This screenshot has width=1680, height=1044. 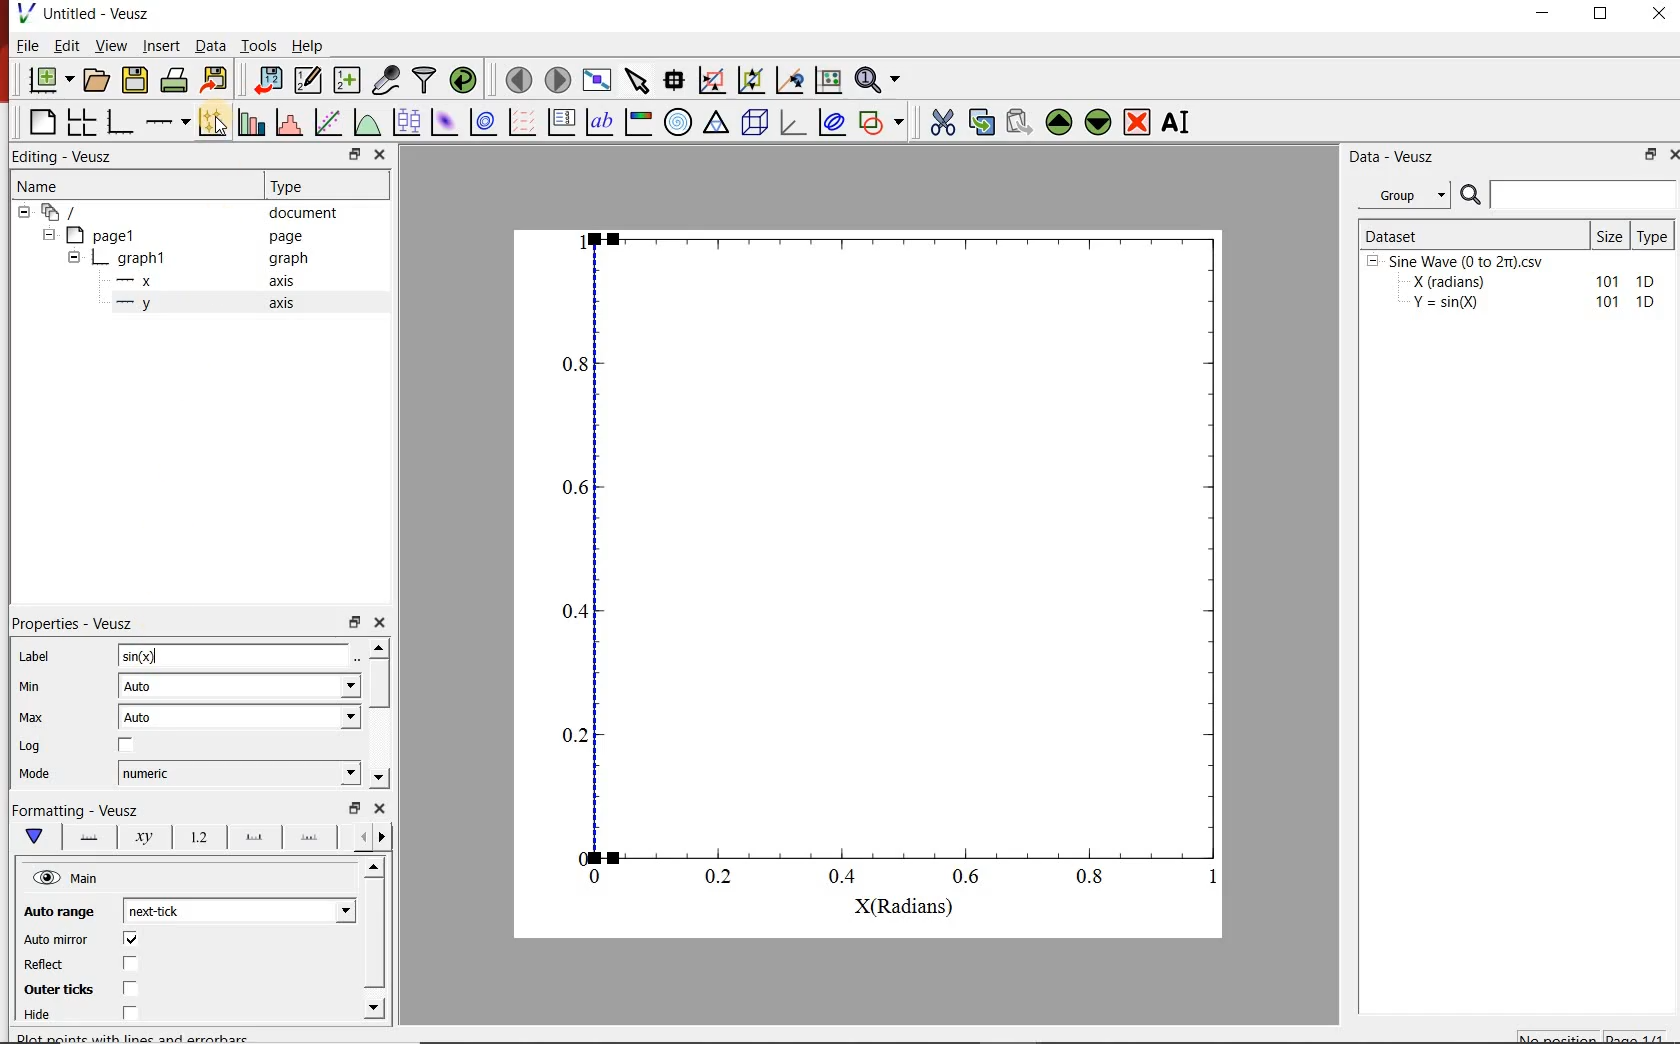 What do you see at coordinates (127, 746) in the screenshot?
I see `Checkbox` at bounding box center [127, 746].